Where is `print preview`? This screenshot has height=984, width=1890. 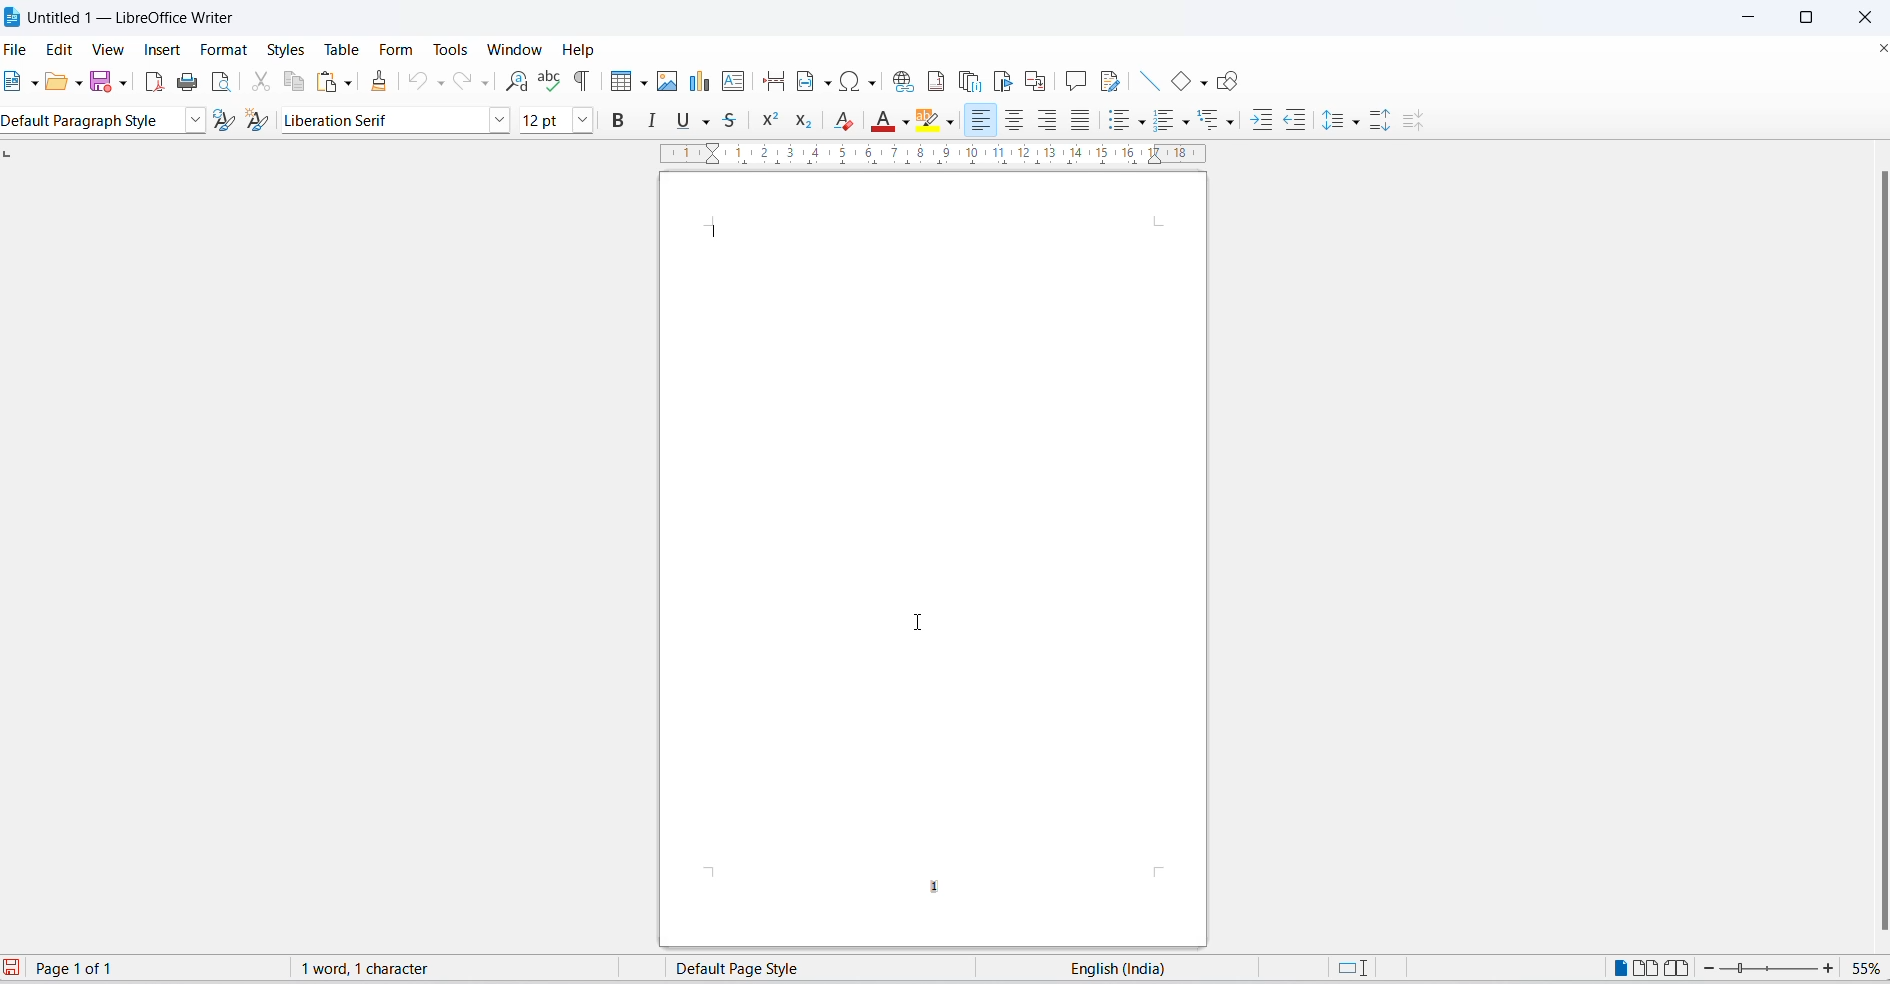 print preview is located at coordinates (223, 82).